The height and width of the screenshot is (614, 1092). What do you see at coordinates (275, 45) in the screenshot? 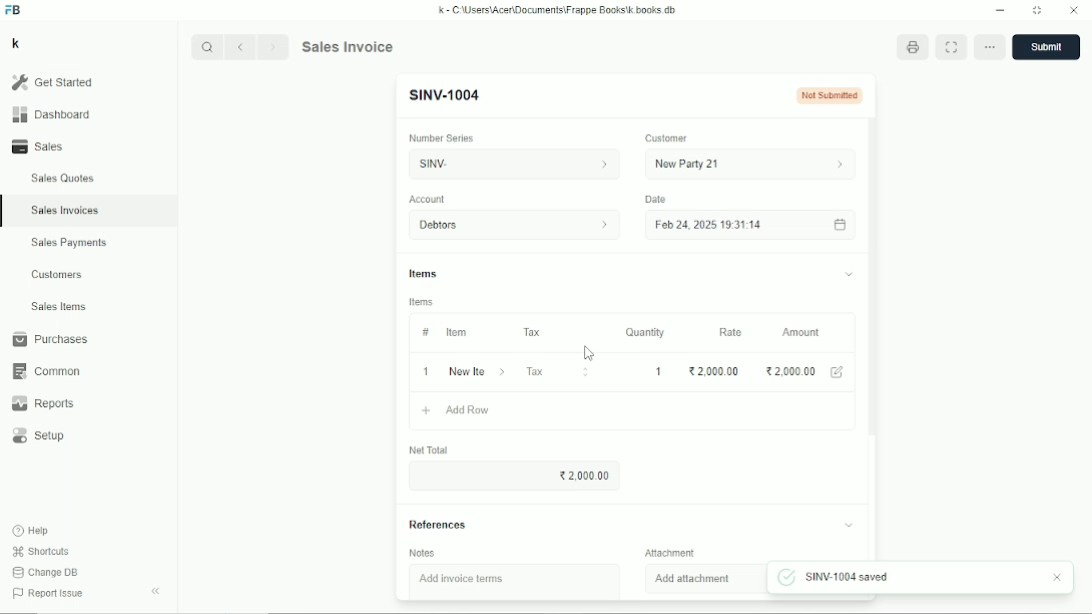
I see `Forward` at bounding box center [275, 45].